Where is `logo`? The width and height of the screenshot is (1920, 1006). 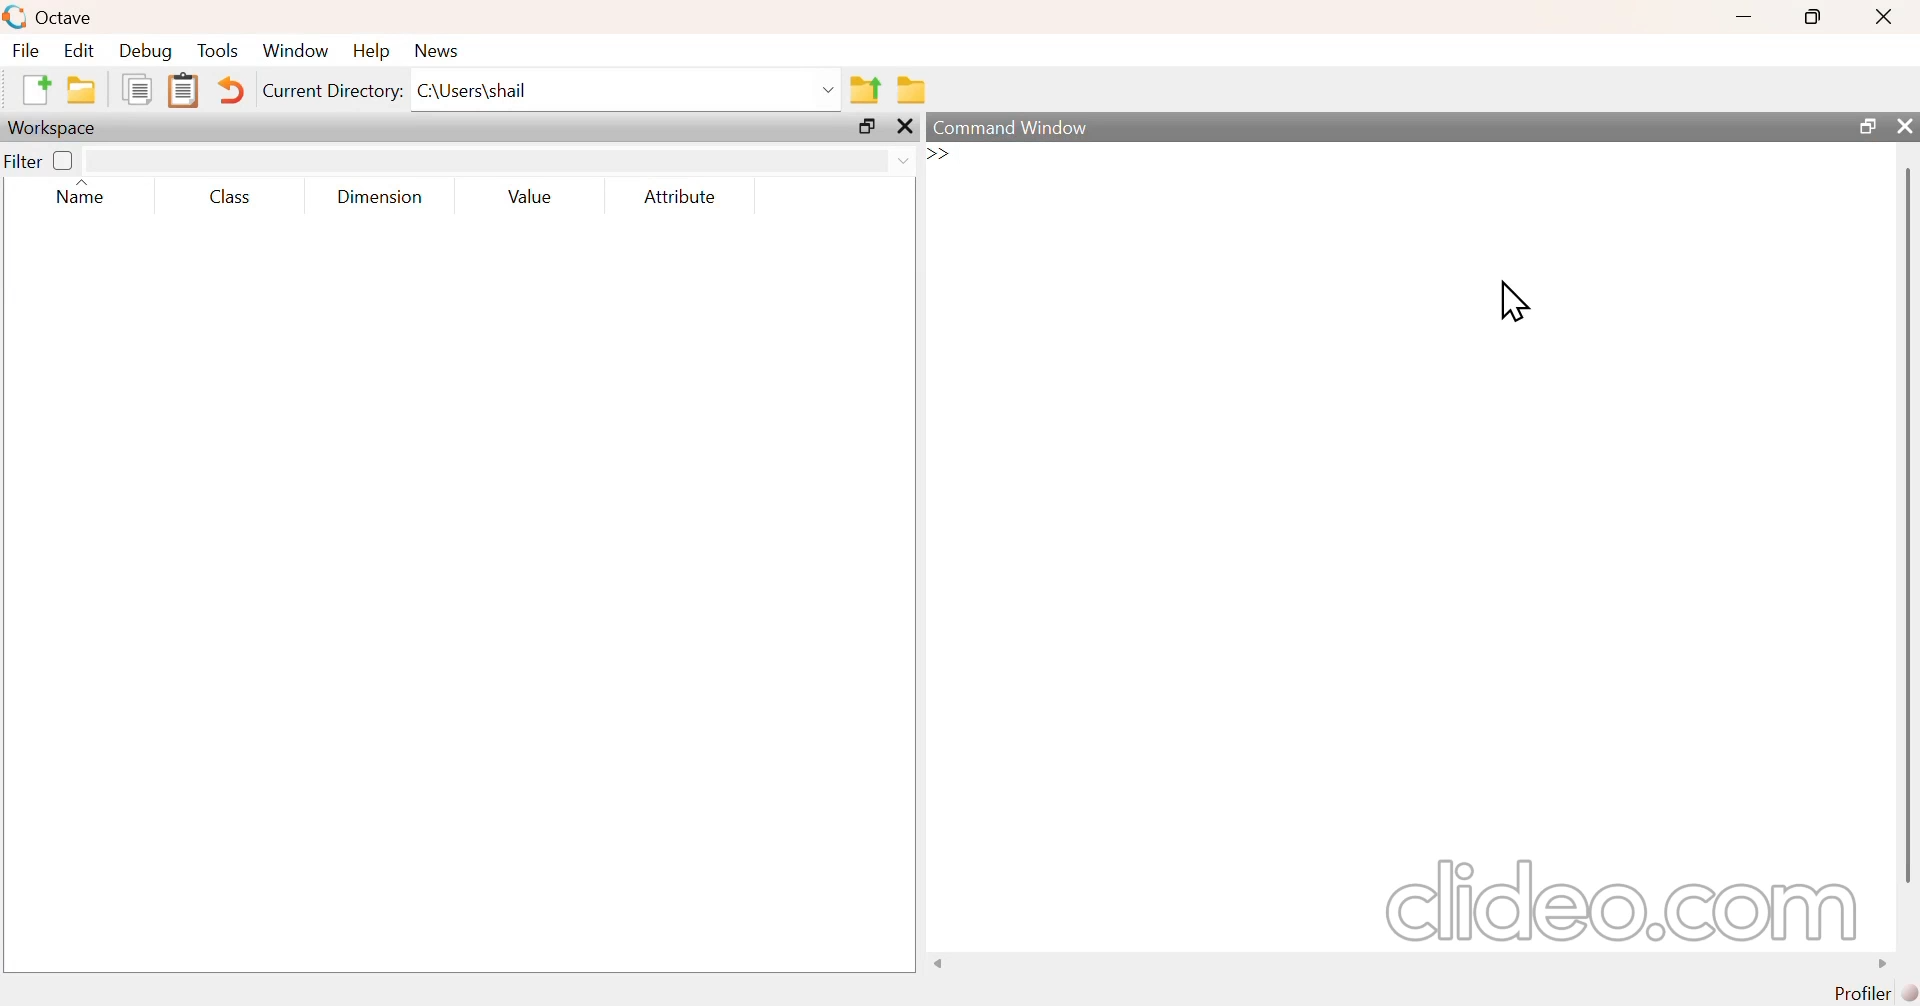 logo is located at coordinates (13, 16).